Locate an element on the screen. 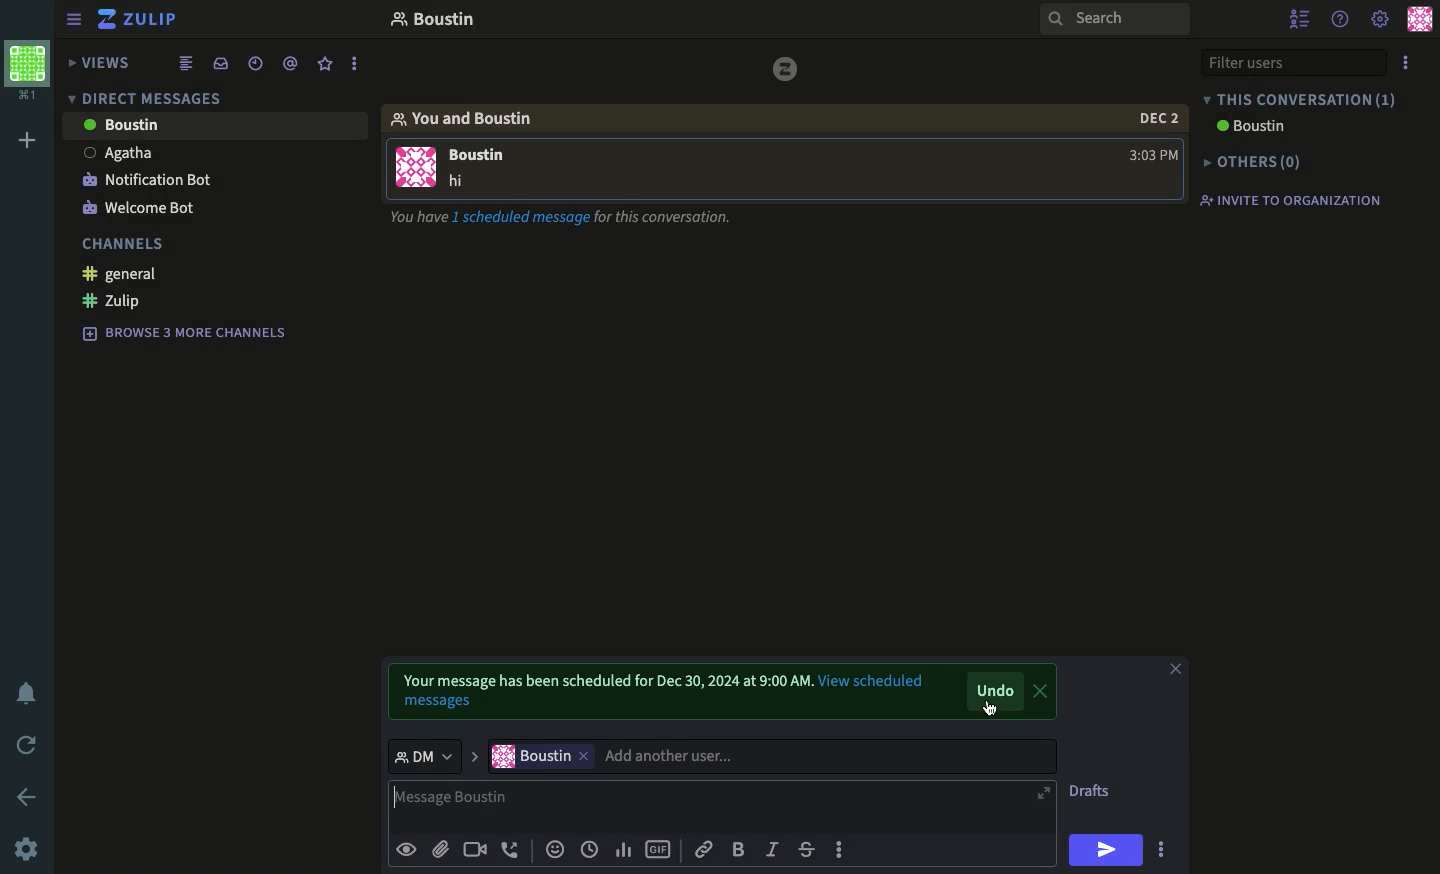 The image size is (1440, 874). link is located at coordinates (706, 848).